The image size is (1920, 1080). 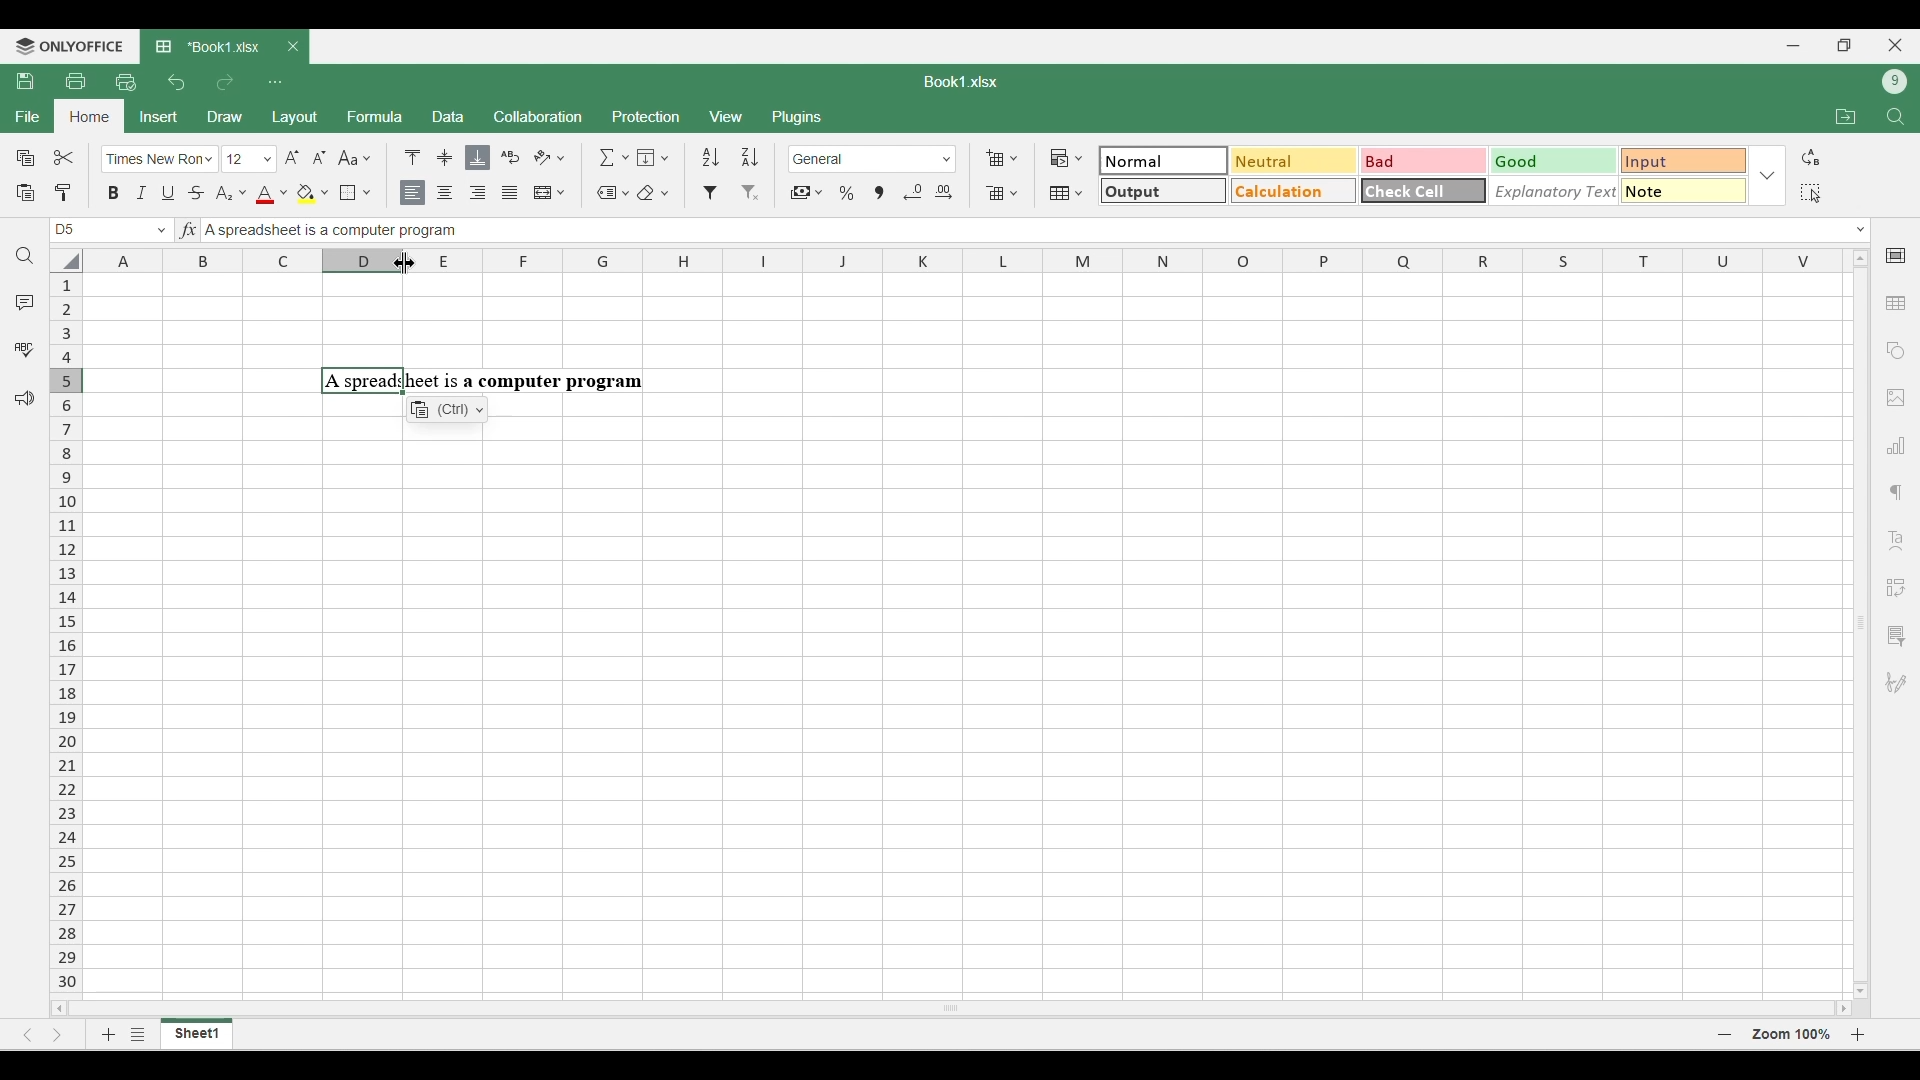 What do you see at coordinates (197, 1034) in the screenshot?
I see `Current sheet` at bounding box center [197, 1034].